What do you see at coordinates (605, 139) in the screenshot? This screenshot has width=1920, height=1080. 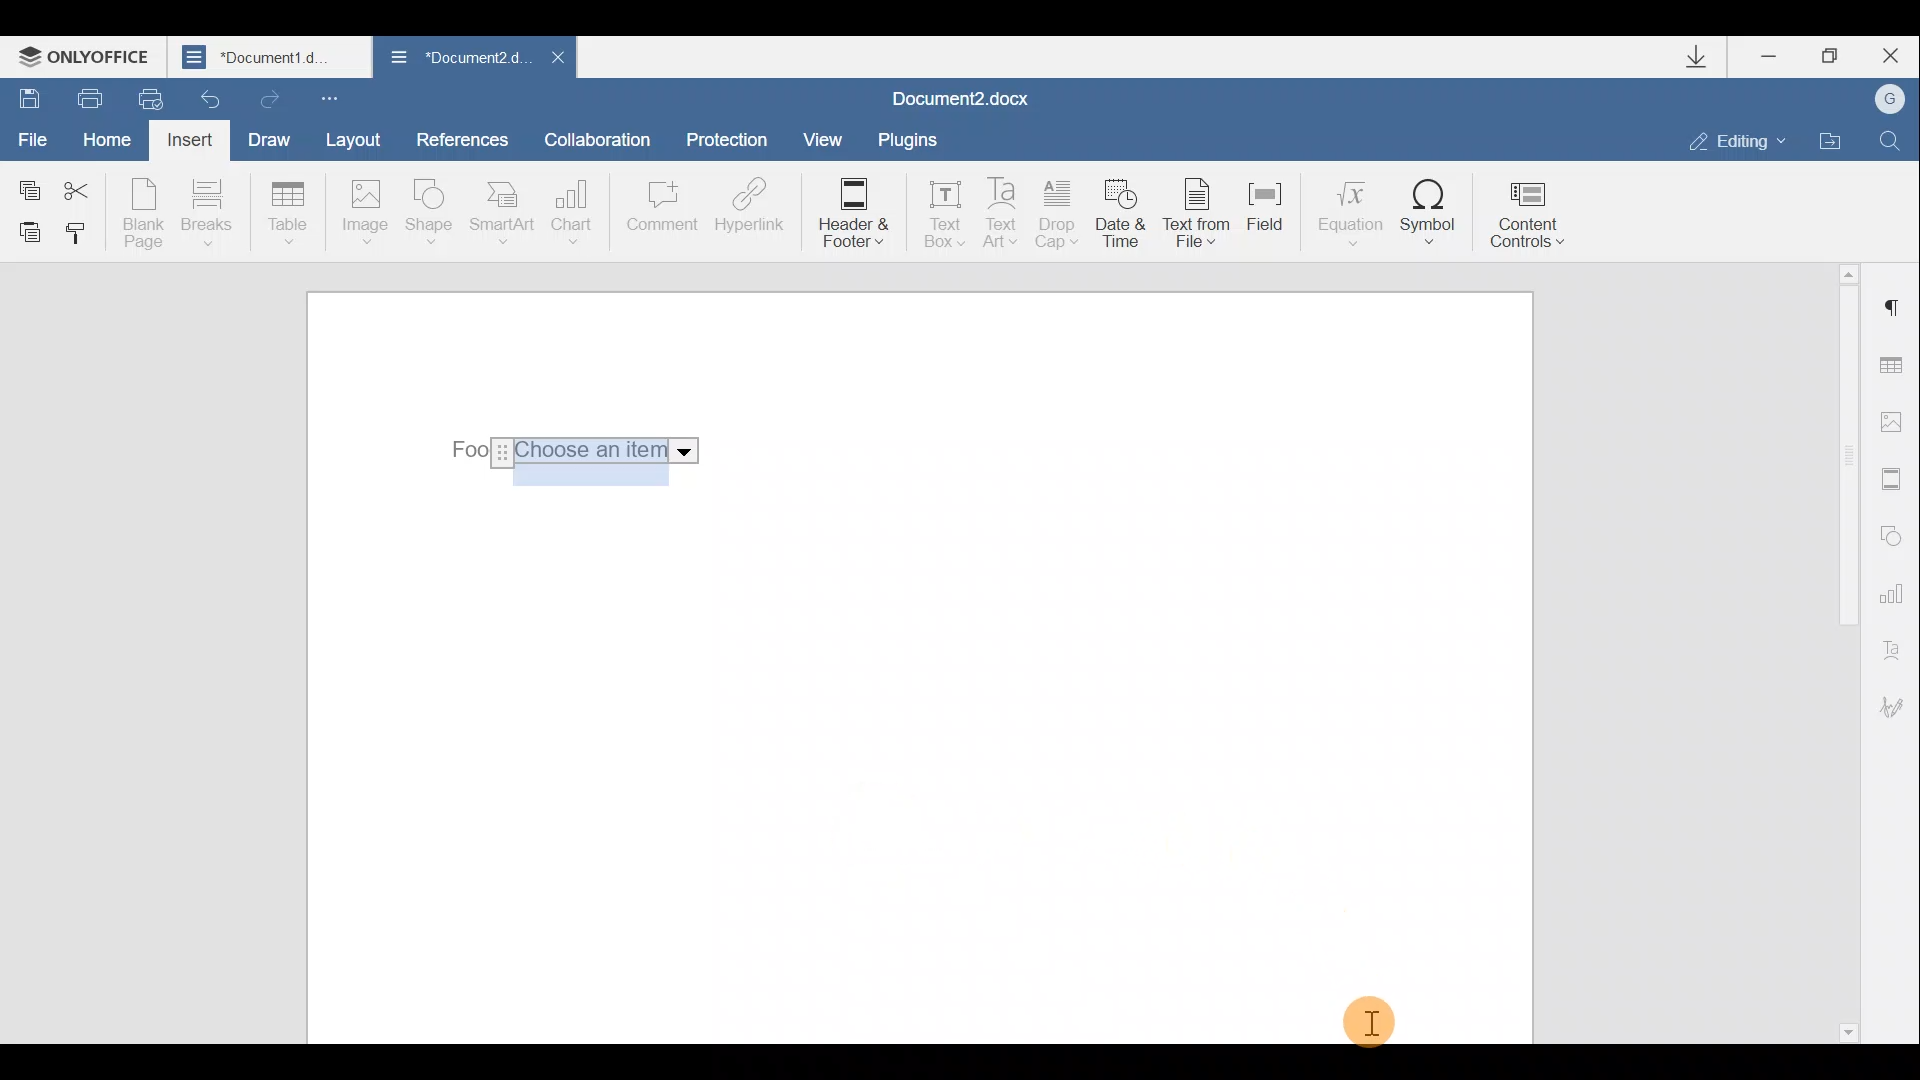 I see `Collaboration` at bounding box center [605, 139].